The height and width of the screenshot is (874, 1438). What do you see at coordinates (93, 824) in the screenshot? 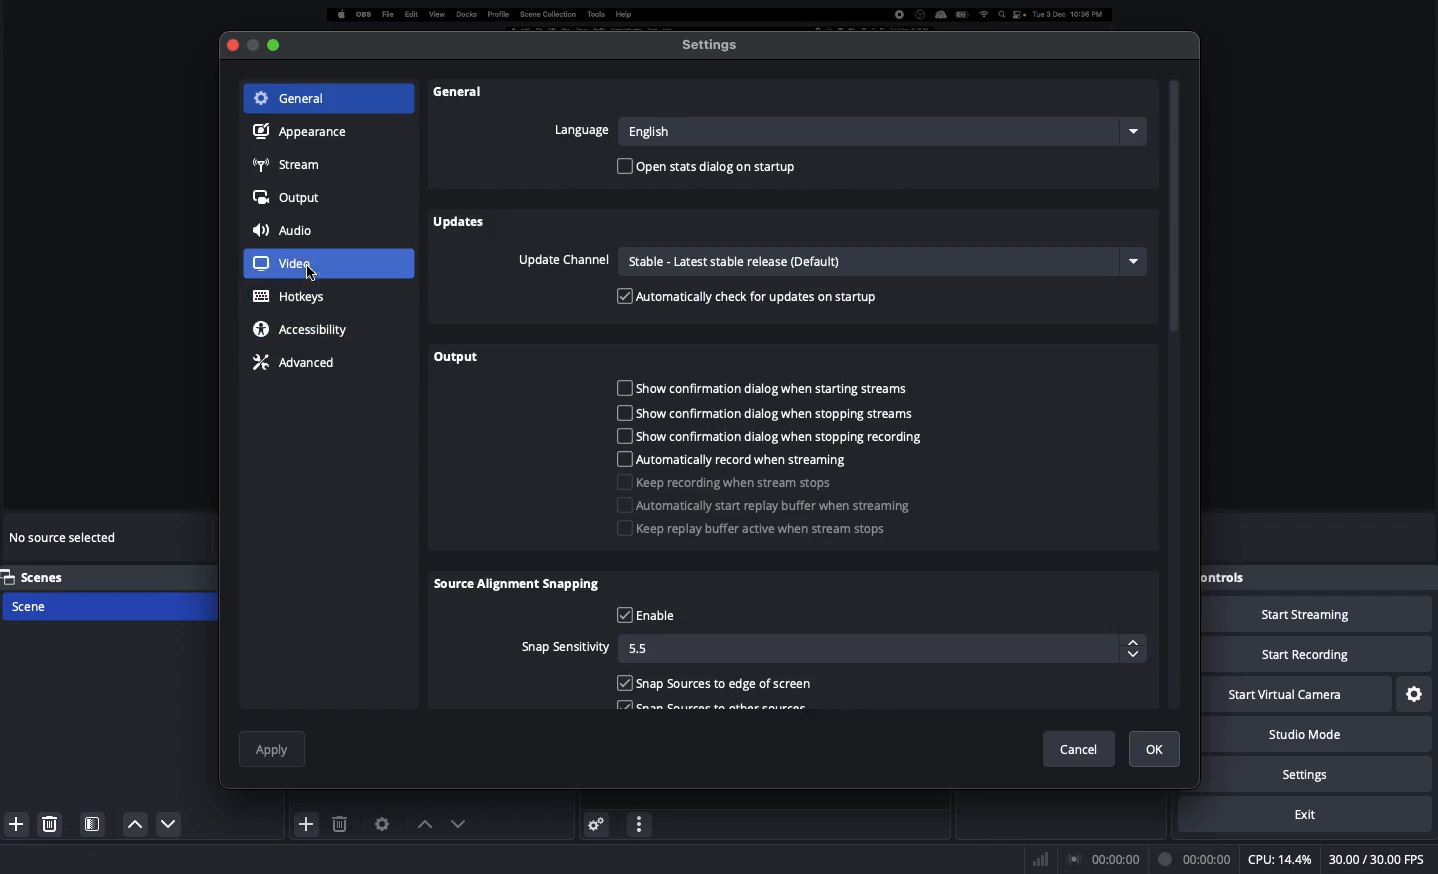
I see `Scenes filter` at bounding box center [93, 824].